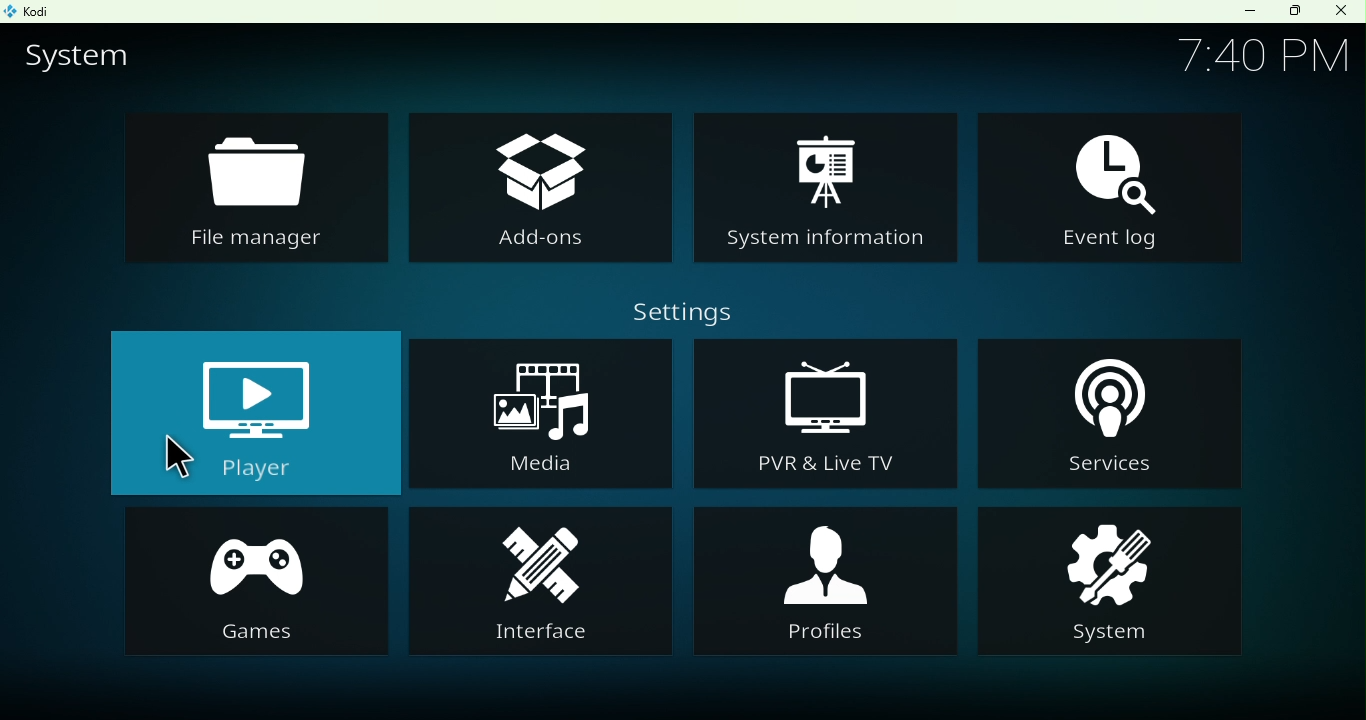  Describe the element at coordinates (1294, 12) in the screenshot. I see `Maximize` at that location.